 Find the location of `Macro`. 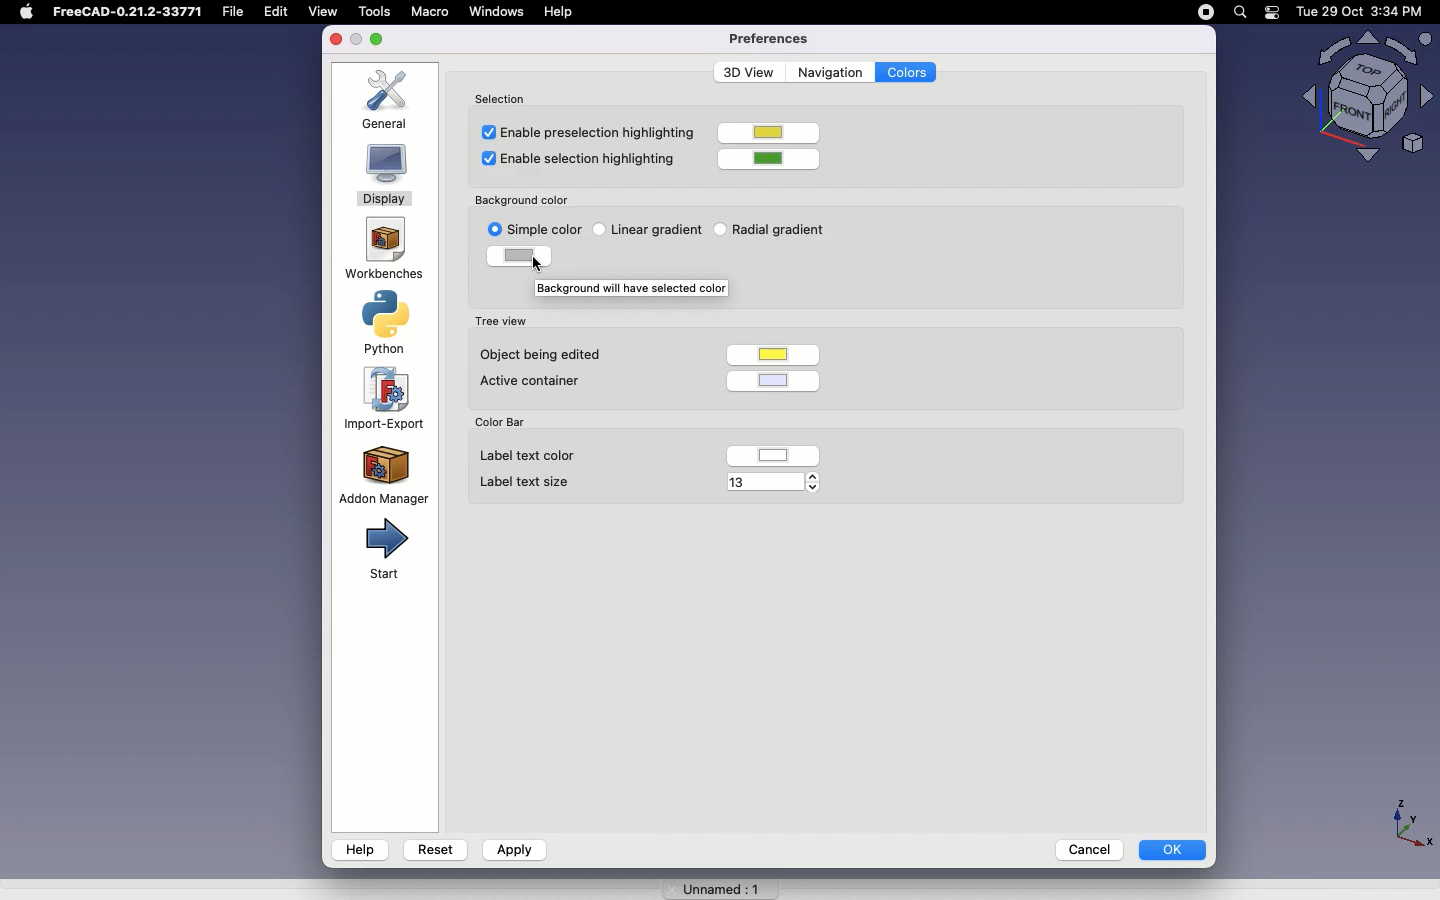

Macro is located at coordinates (429, 11).